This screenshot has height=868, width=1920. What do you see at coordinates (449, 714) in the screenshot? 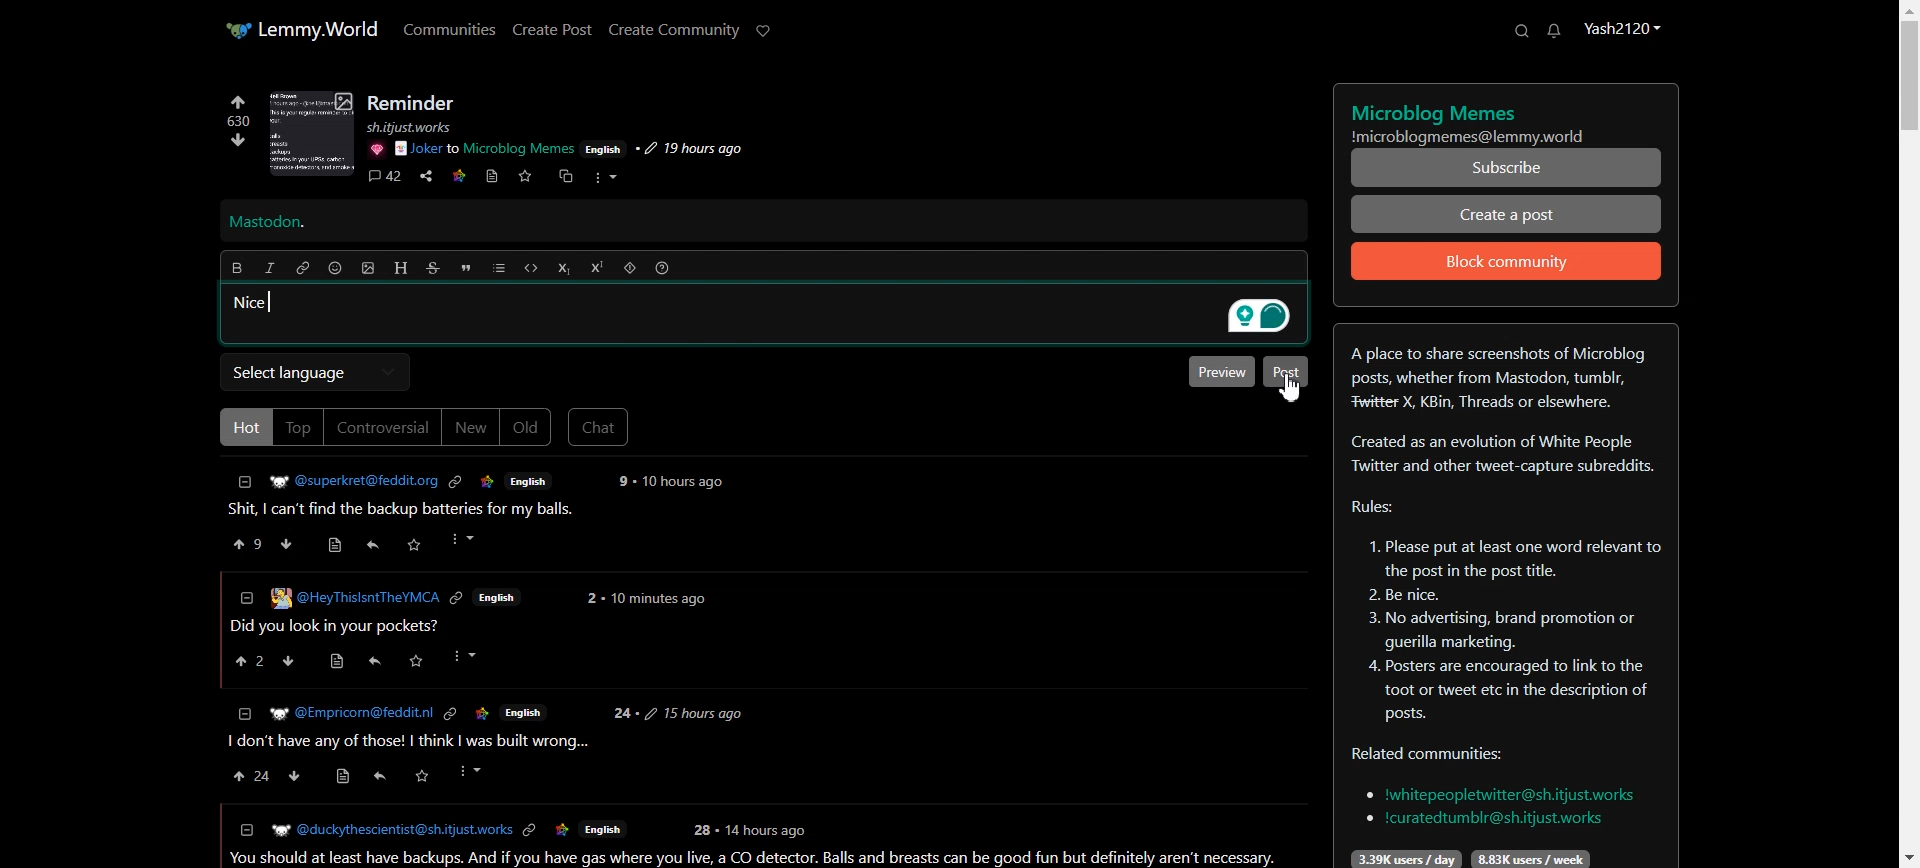
I see `` at bounding box center [449, 714].